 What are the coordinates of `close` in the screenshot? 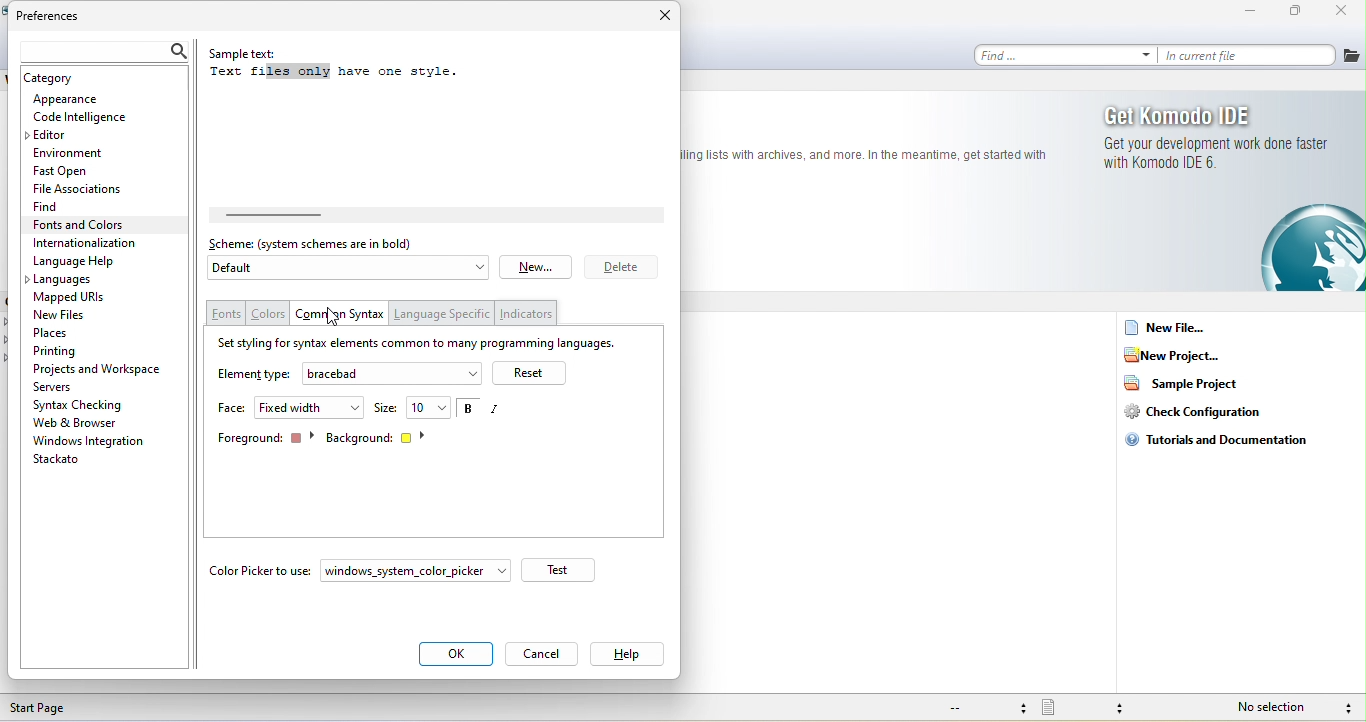 It's located at (1338, 11).